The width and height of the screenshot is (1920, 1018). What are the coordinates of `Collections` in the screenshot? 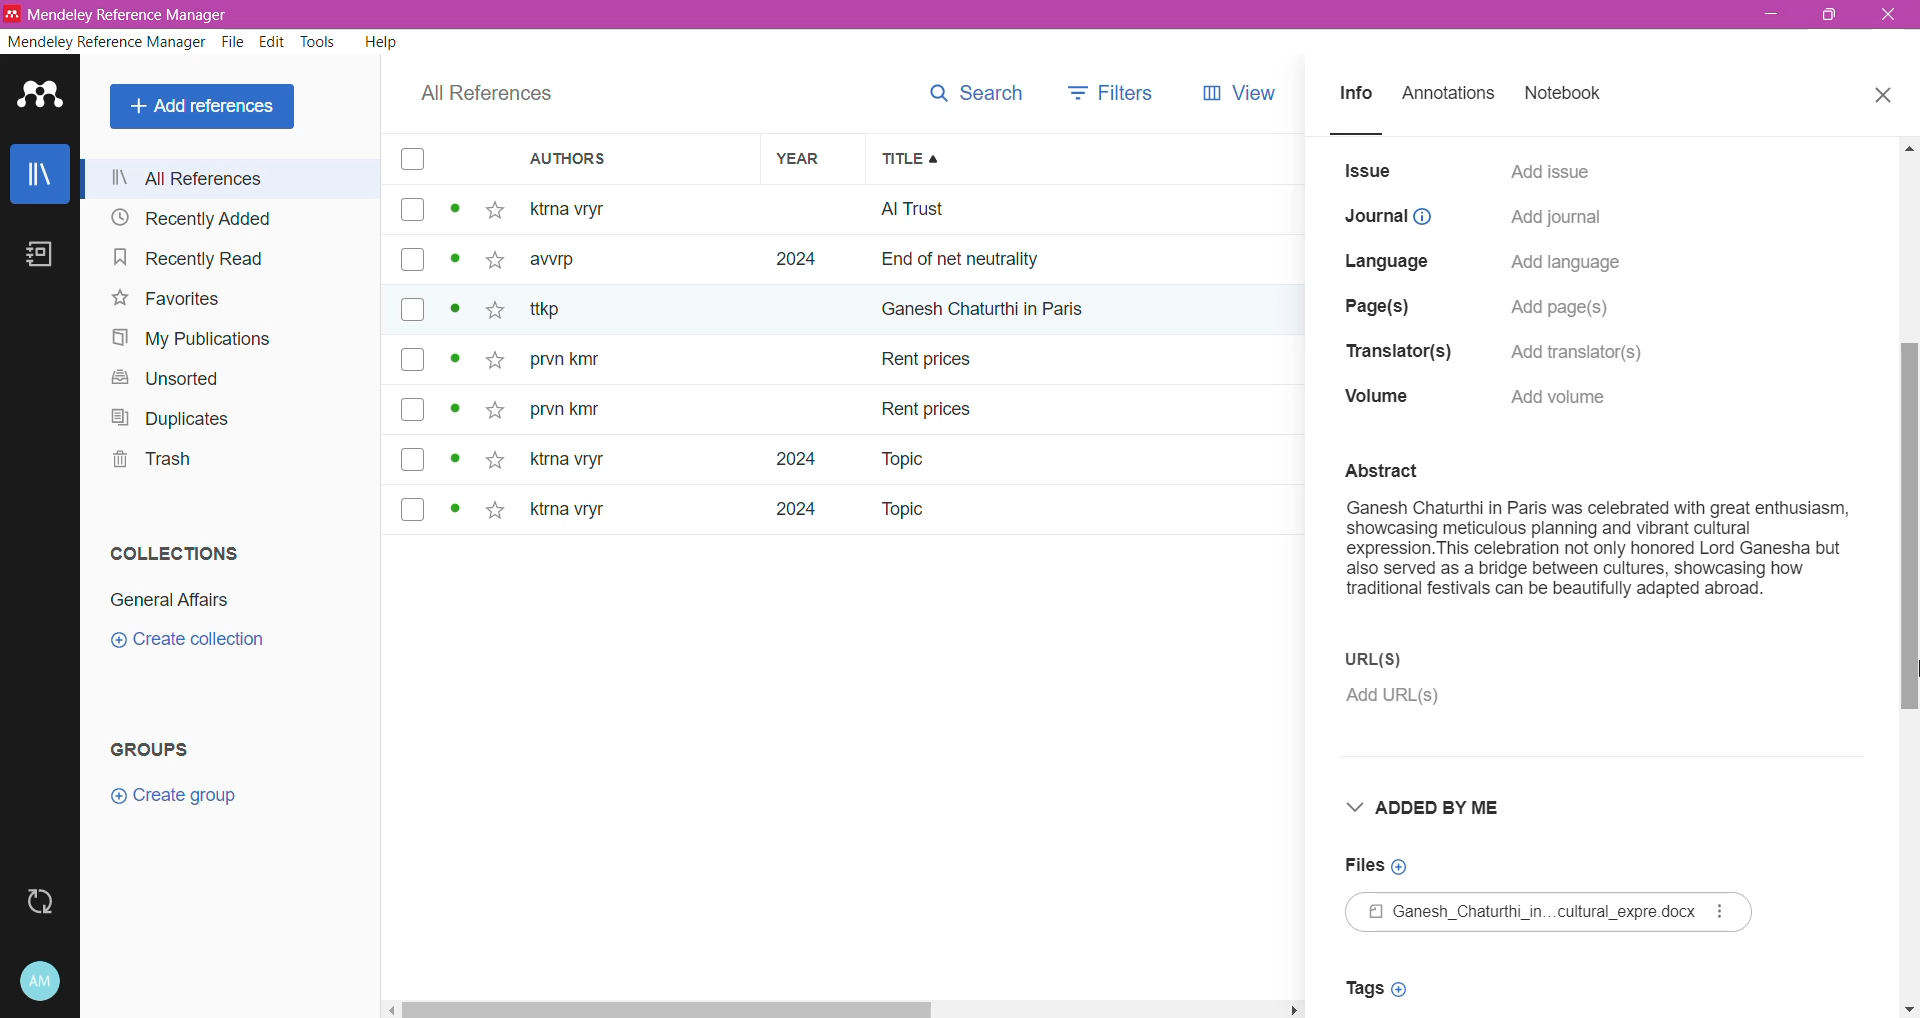 It's located at (172, 553).